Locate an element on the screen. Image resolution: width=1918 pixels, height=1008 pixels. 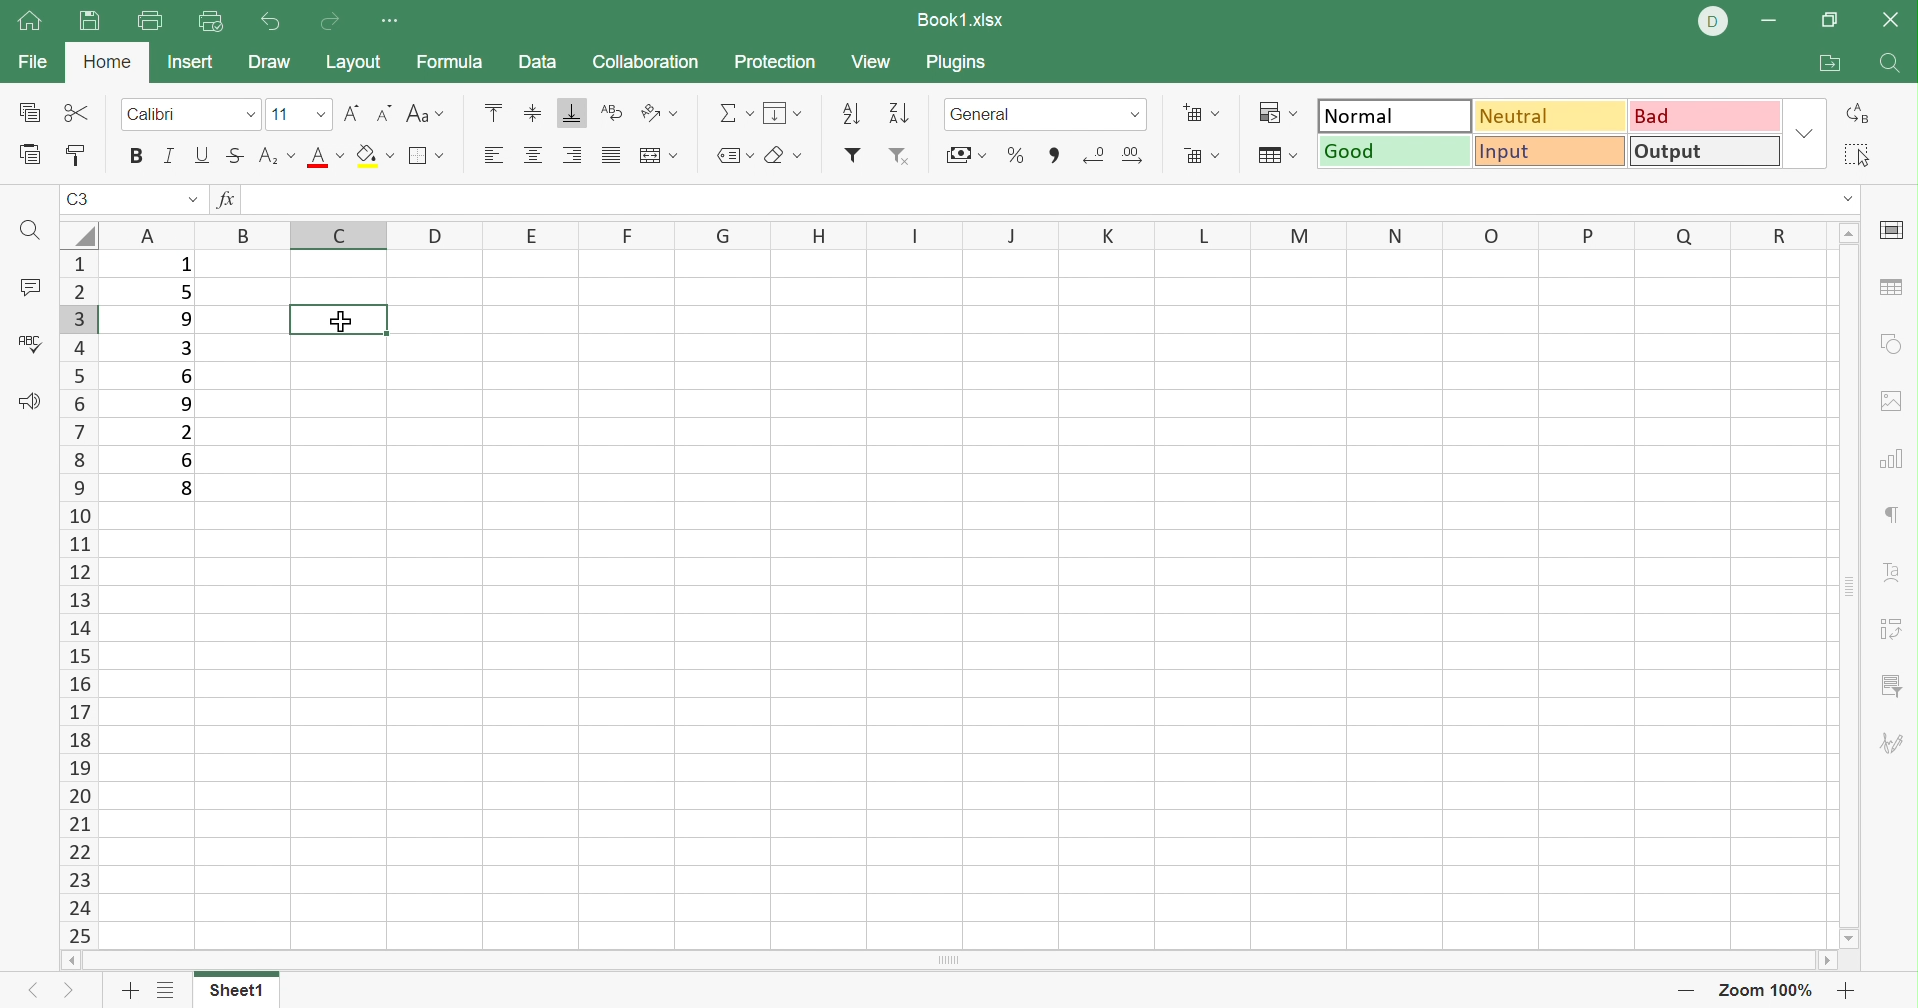
Decrement font size is located at coordinates (385, 114).